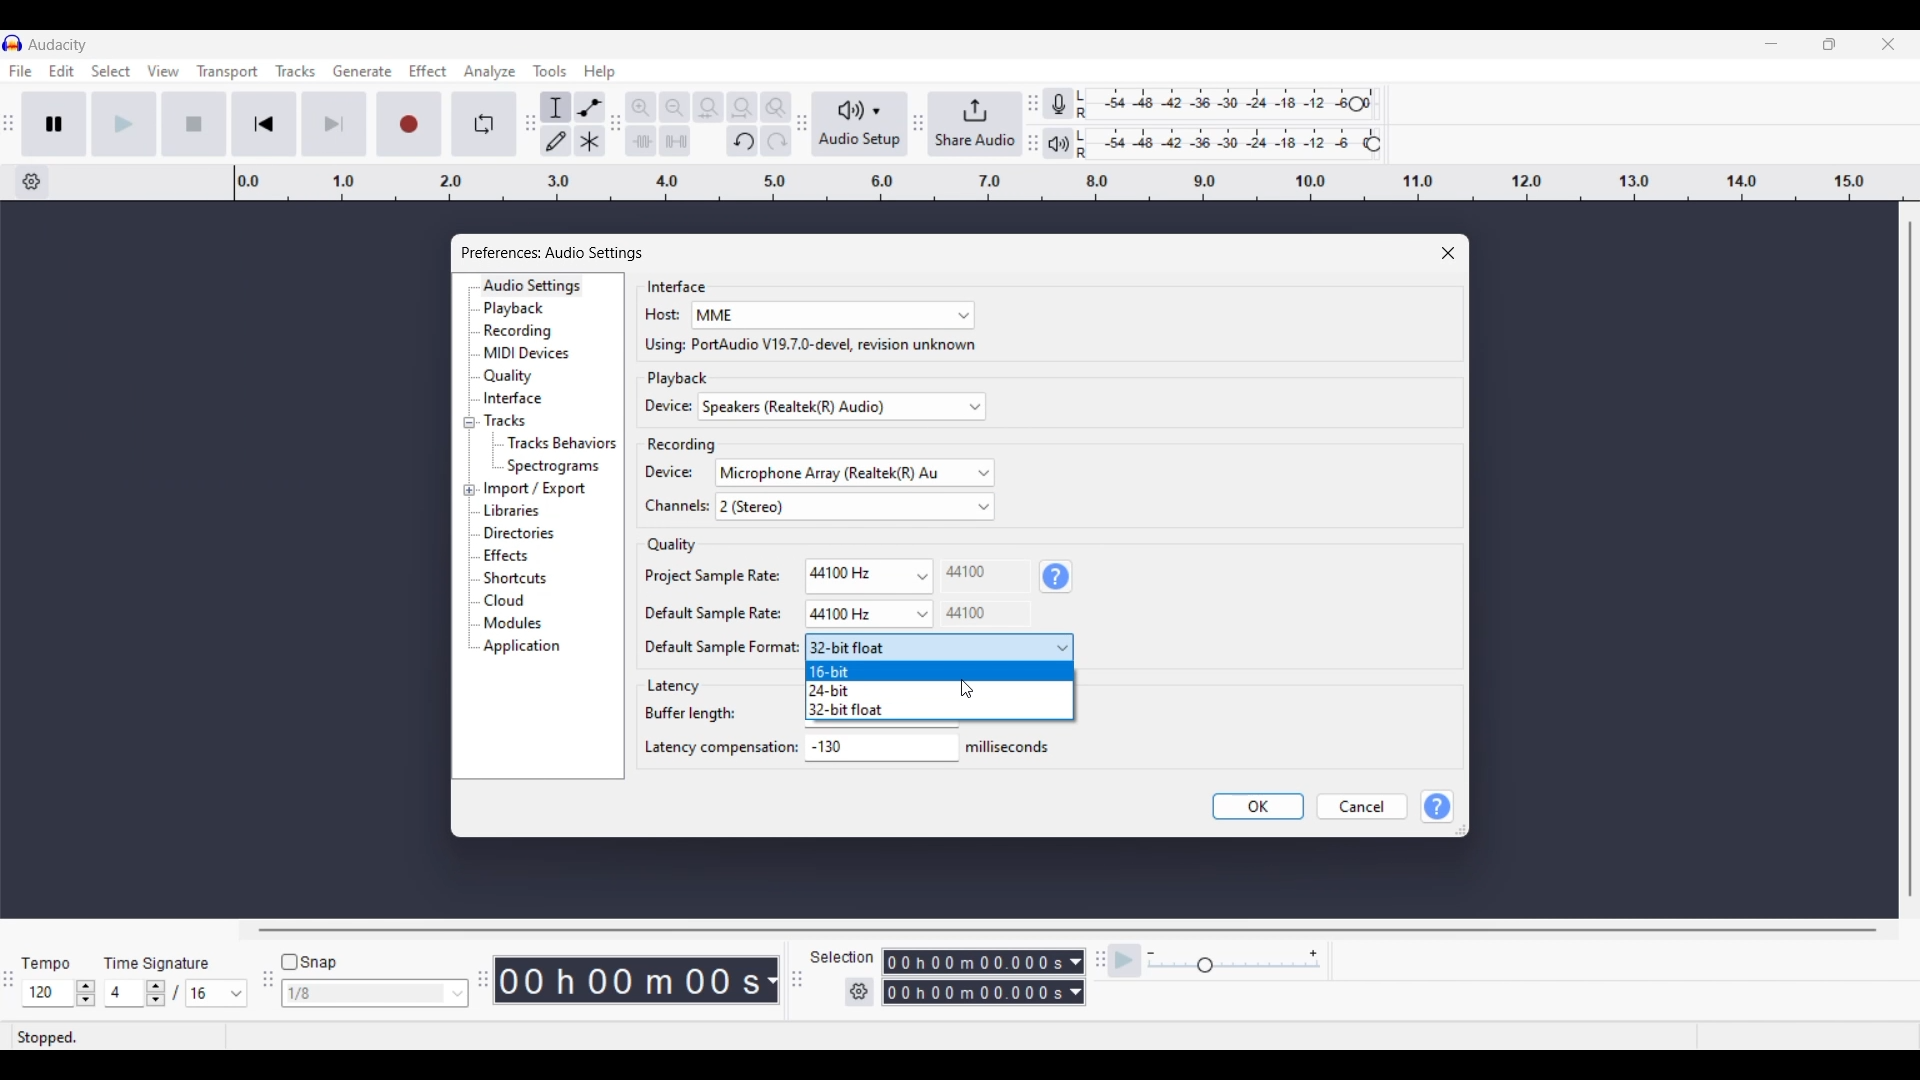 This screenshot has height=1080, width=1920. Describe the element at coordinates (528, 624) in the screenshot. I see `Modules` at that location.